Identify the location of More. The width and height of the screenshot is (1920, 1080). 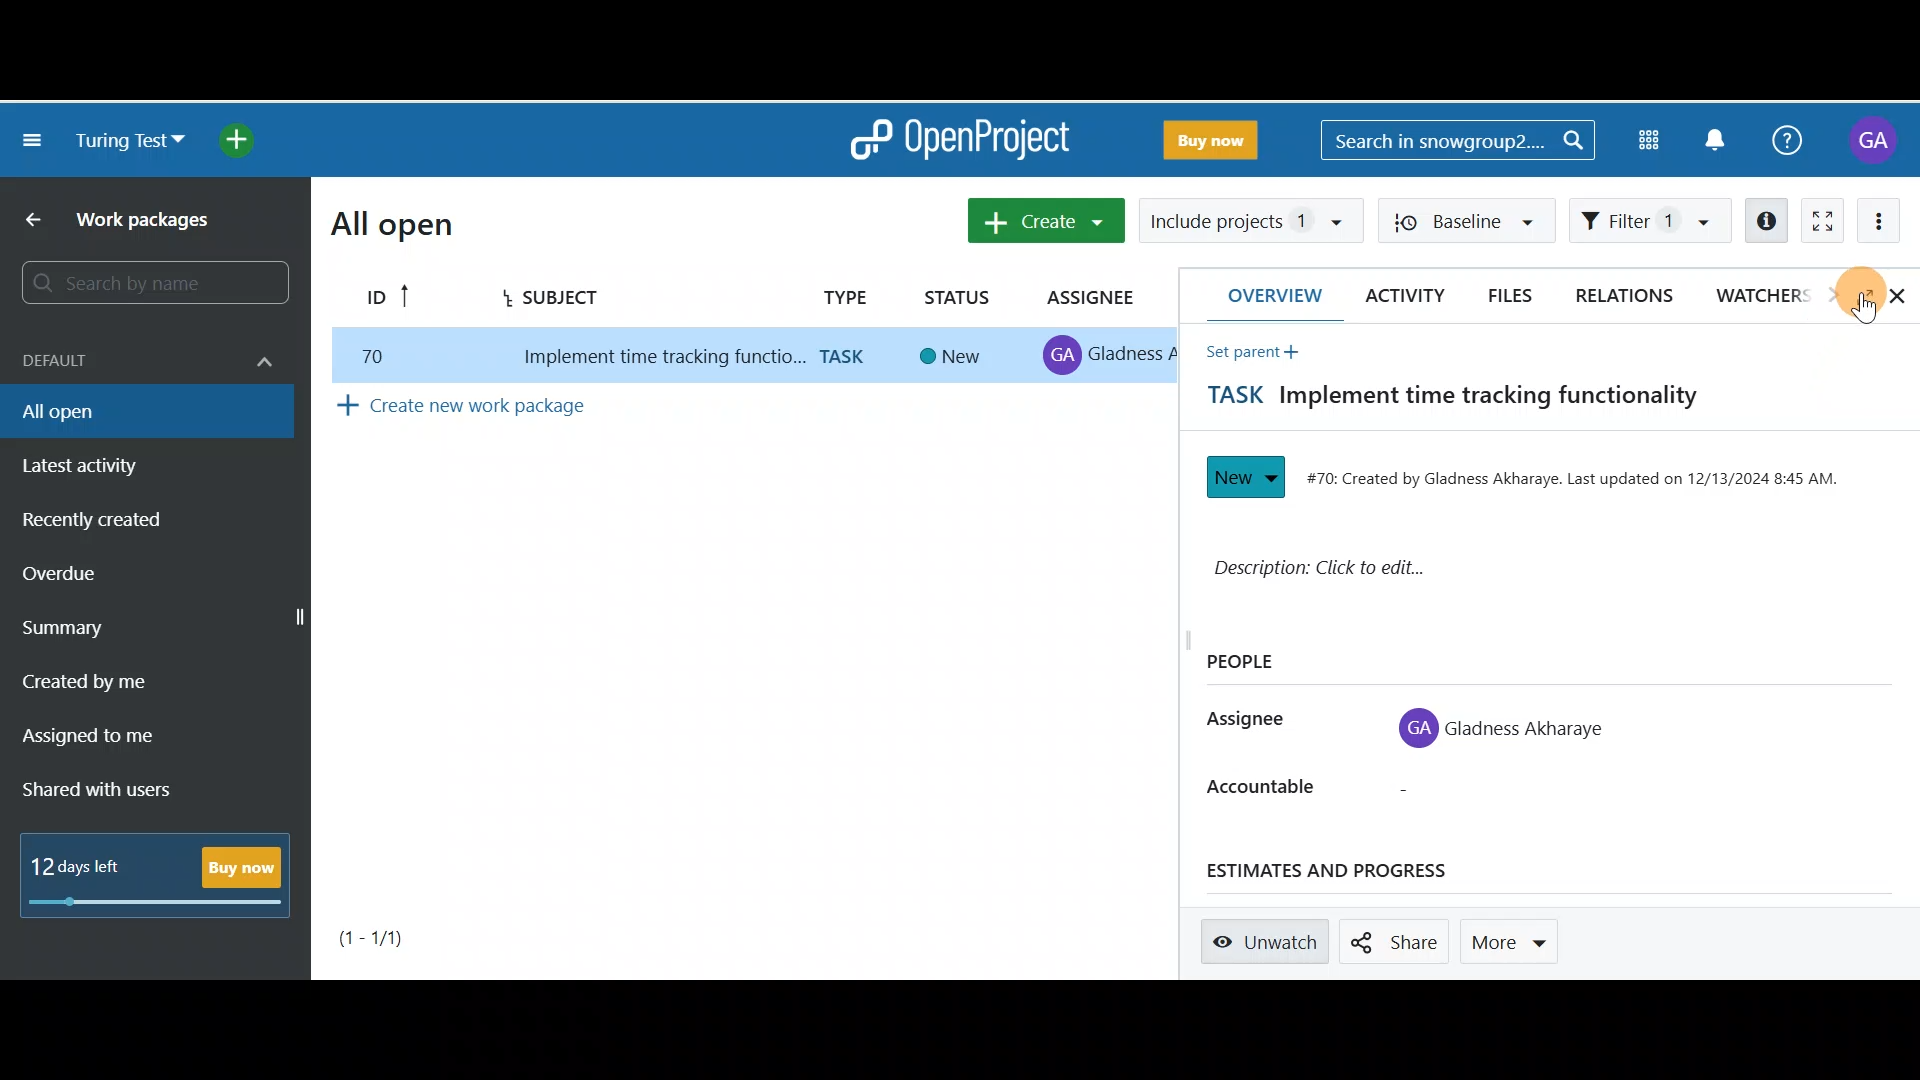
(1511, 939).